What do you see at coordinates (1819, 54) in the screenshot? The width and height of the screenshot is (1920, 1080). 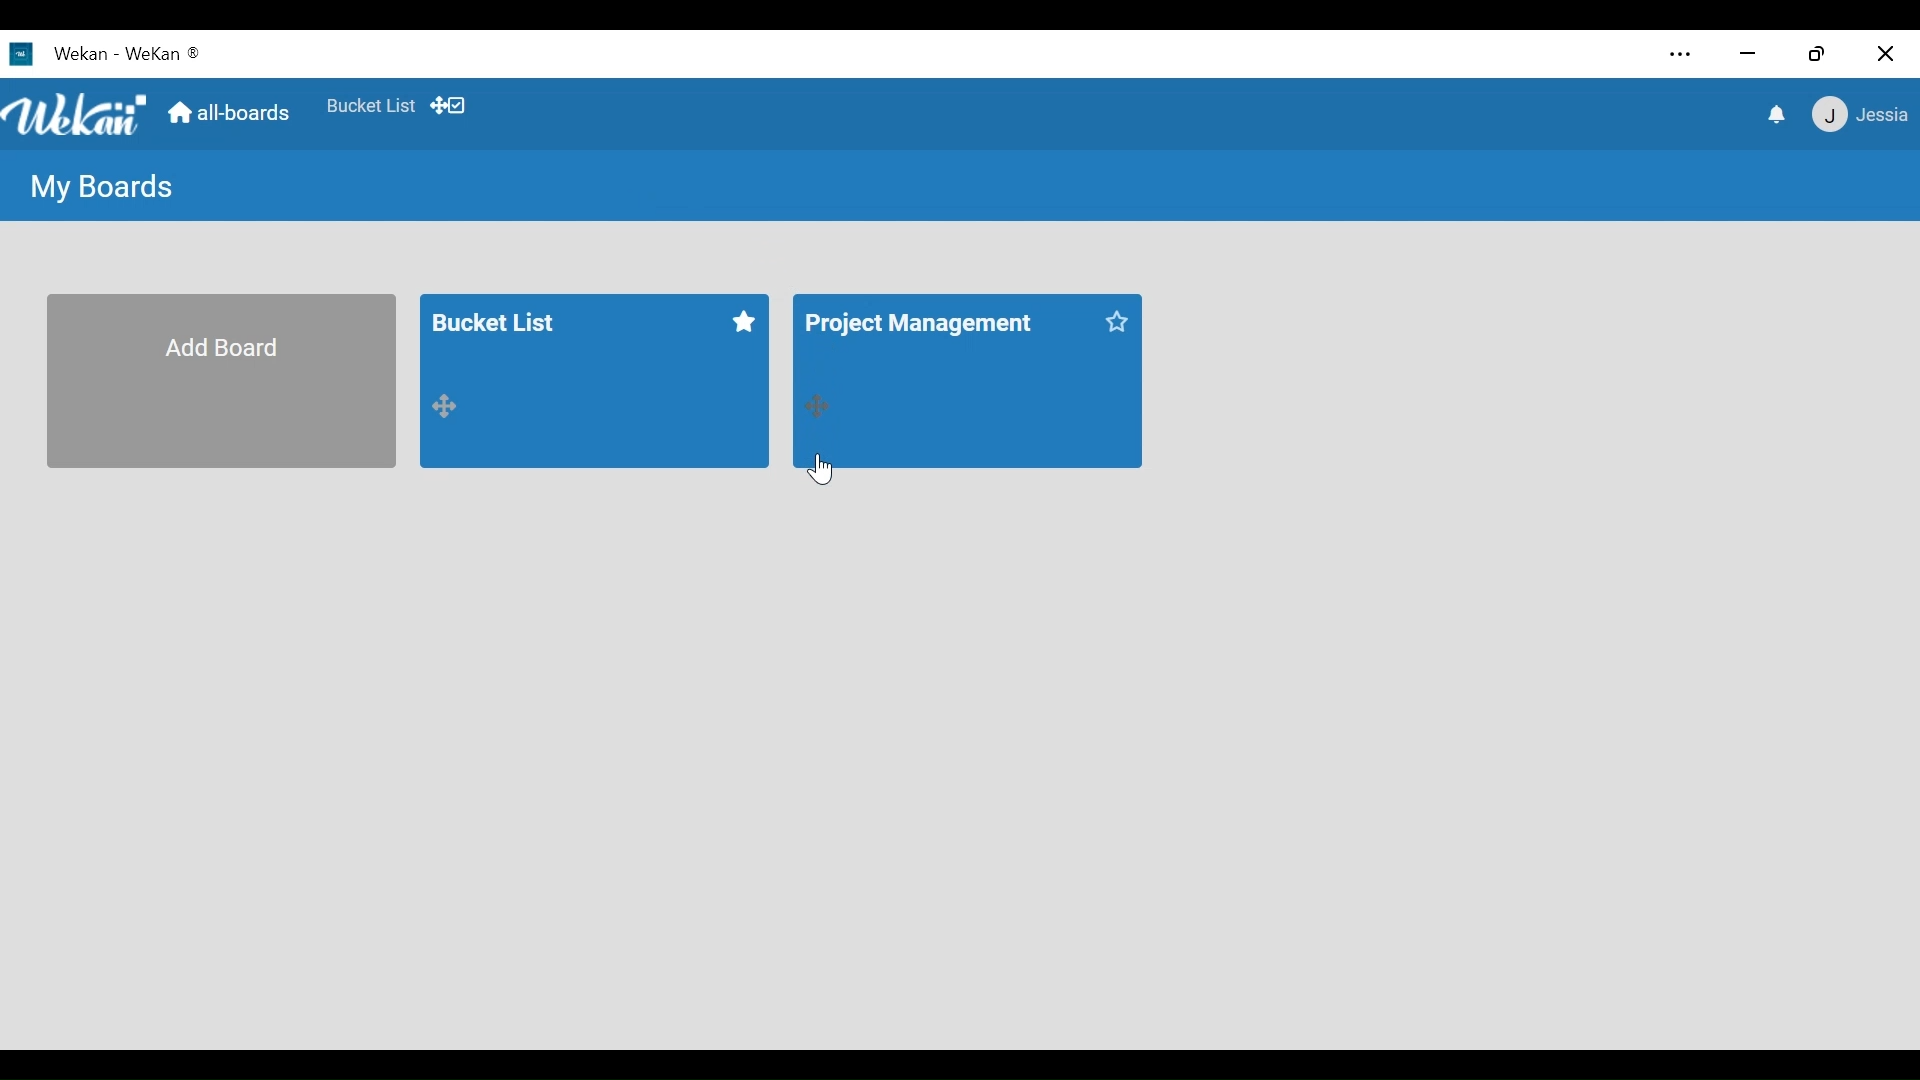 I see `restore` at bounding box center [1819, 54].